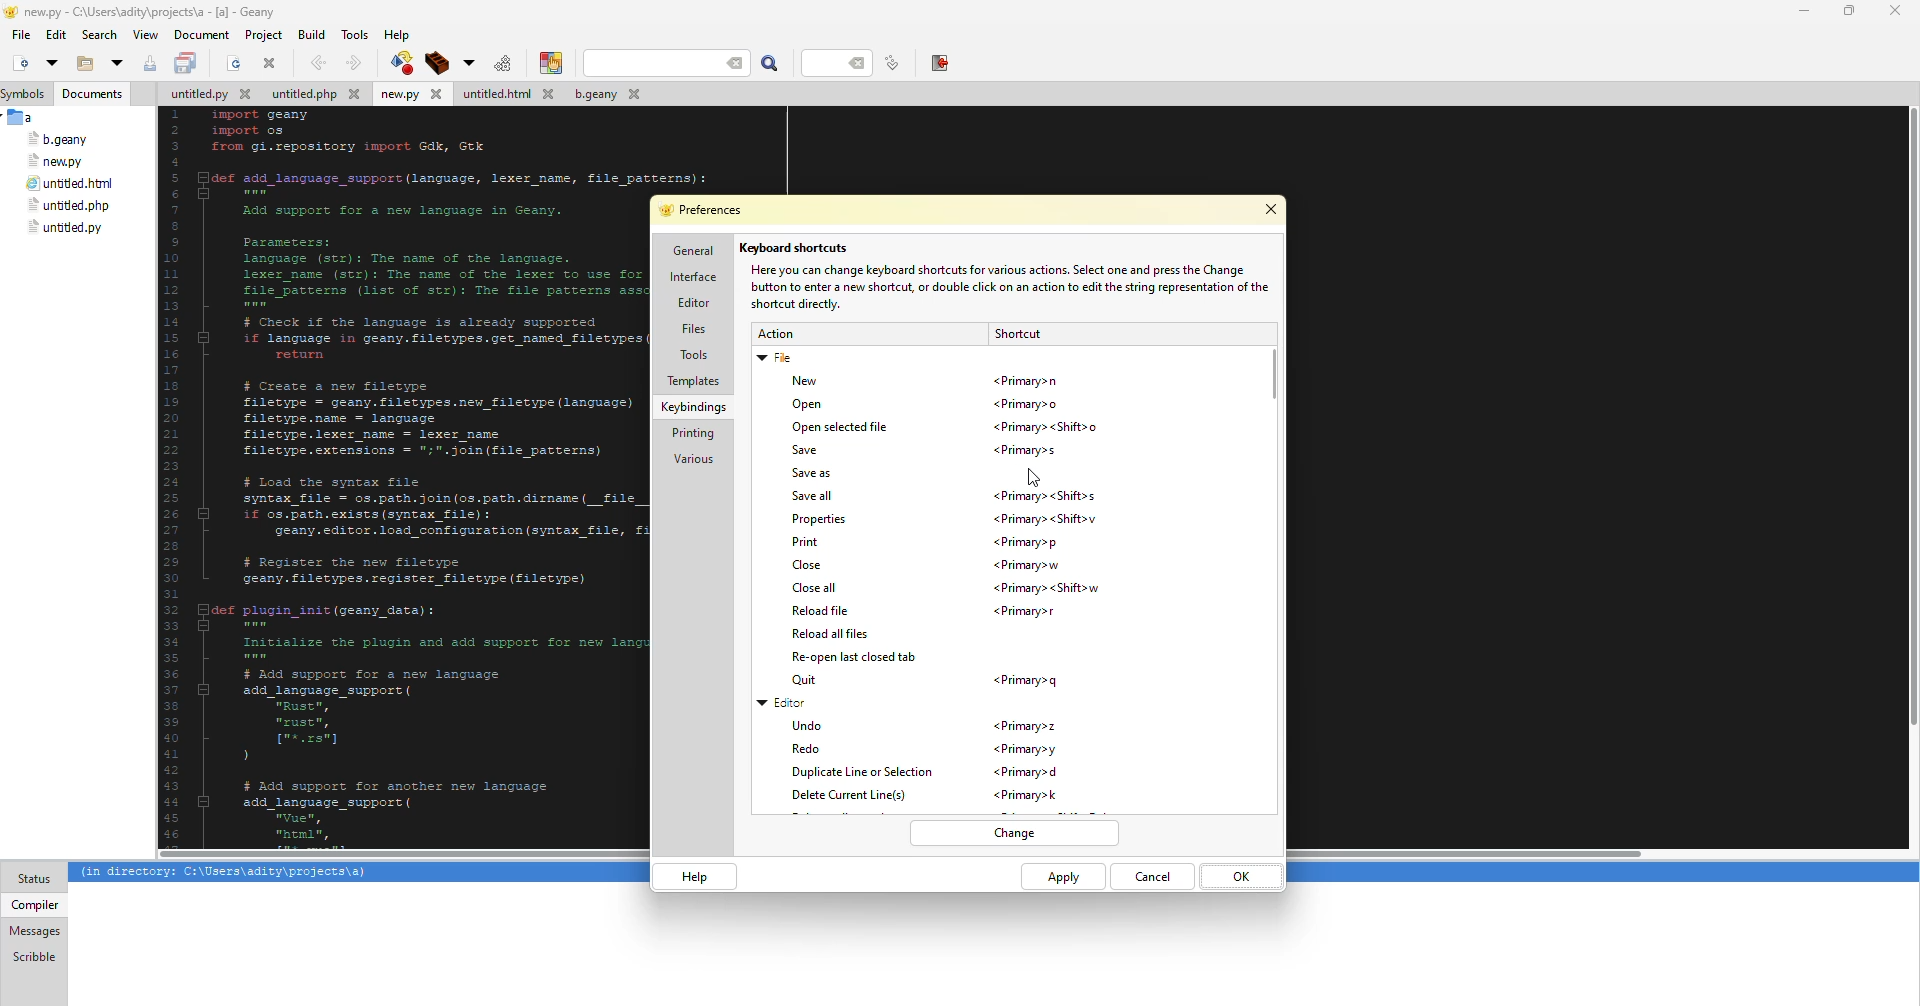  Describe the element at coordinates (892, 63) in the screenshot. I see `line number` at that location.